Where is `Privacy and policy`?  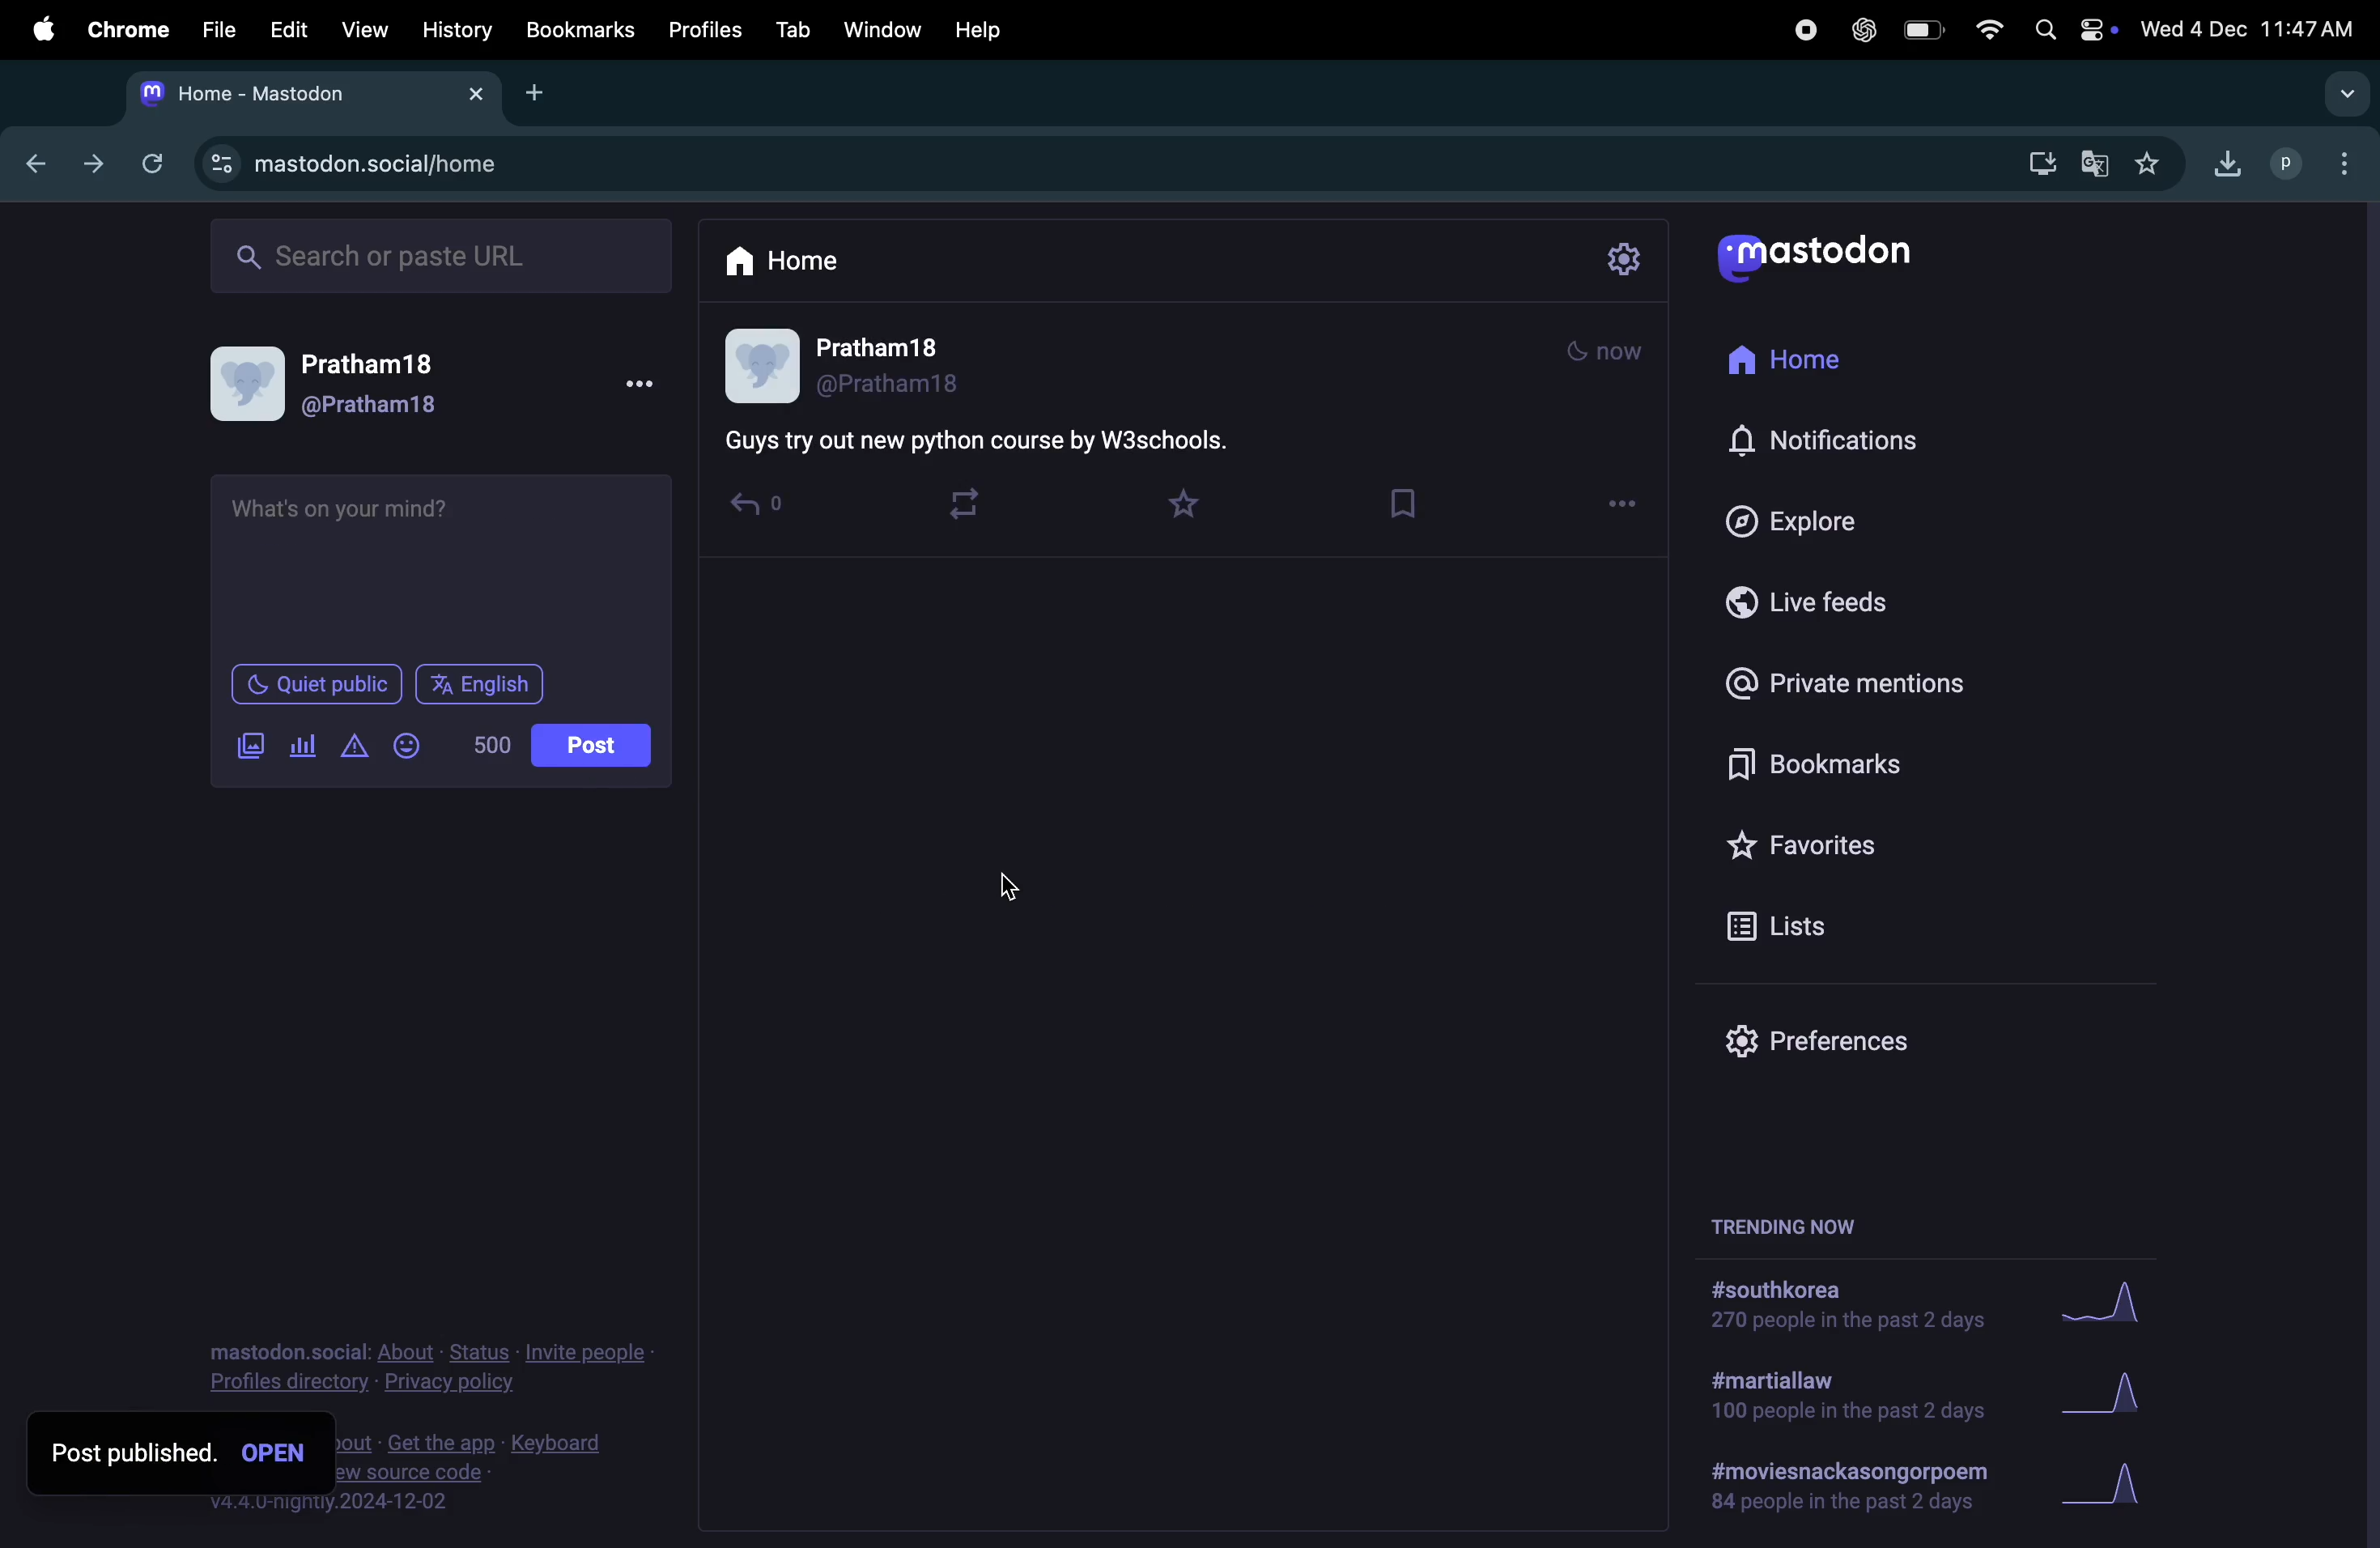 Privacy and policy is located at coordinates (430, 1364).